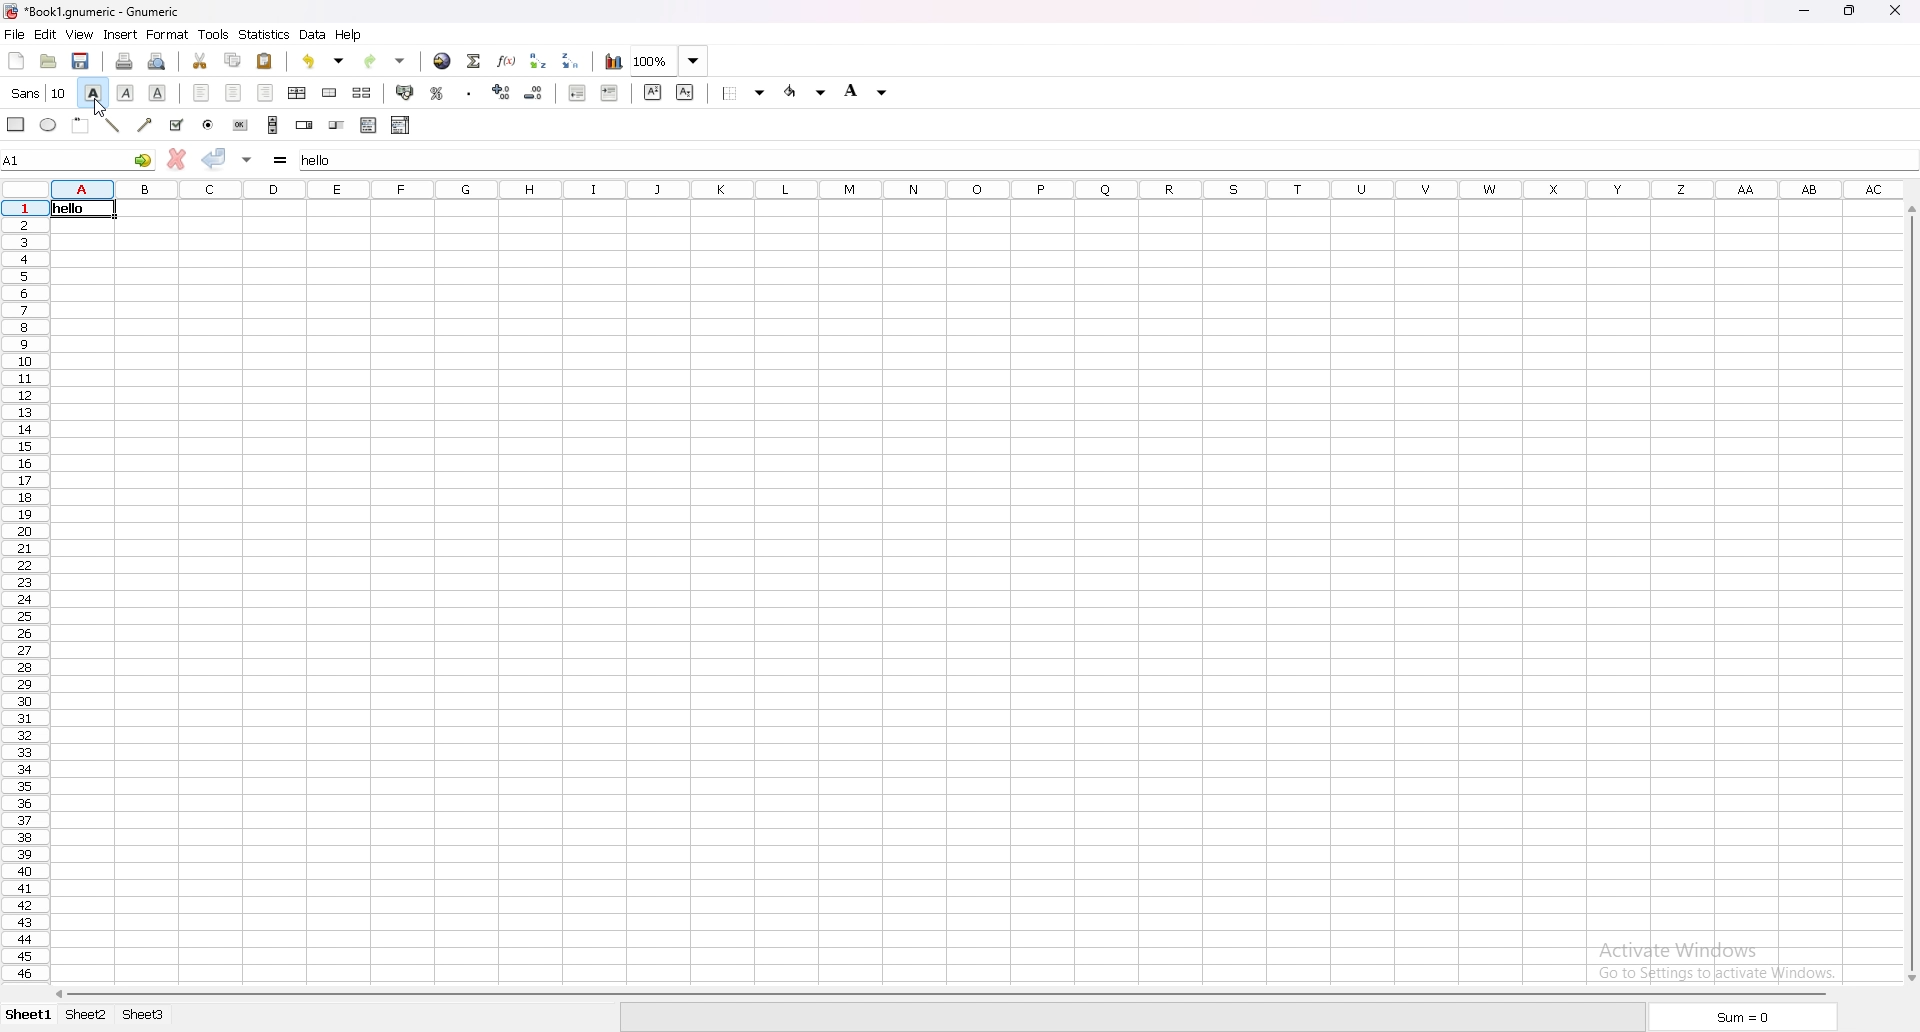  Describe the element at coordinates (84, 208) in the screenshot. I see `hello` at that location.